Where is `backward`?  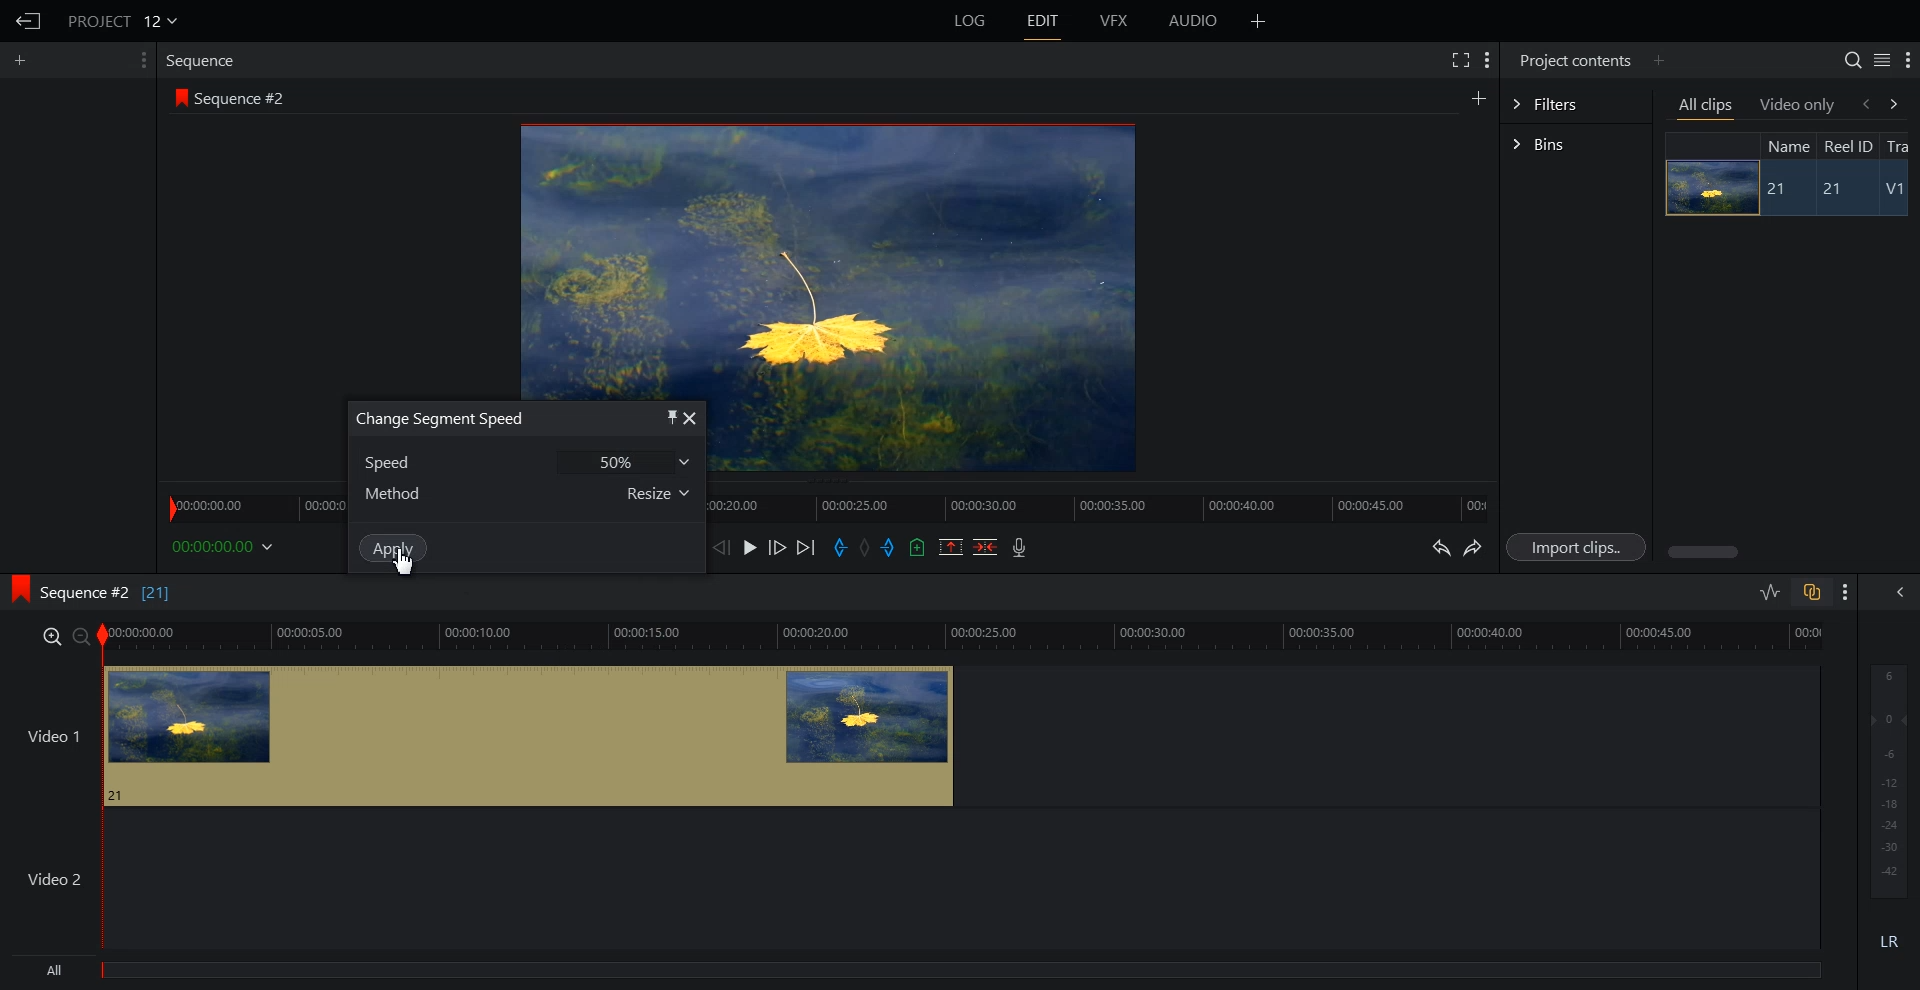 backward is located at coordinates (1864, 103).